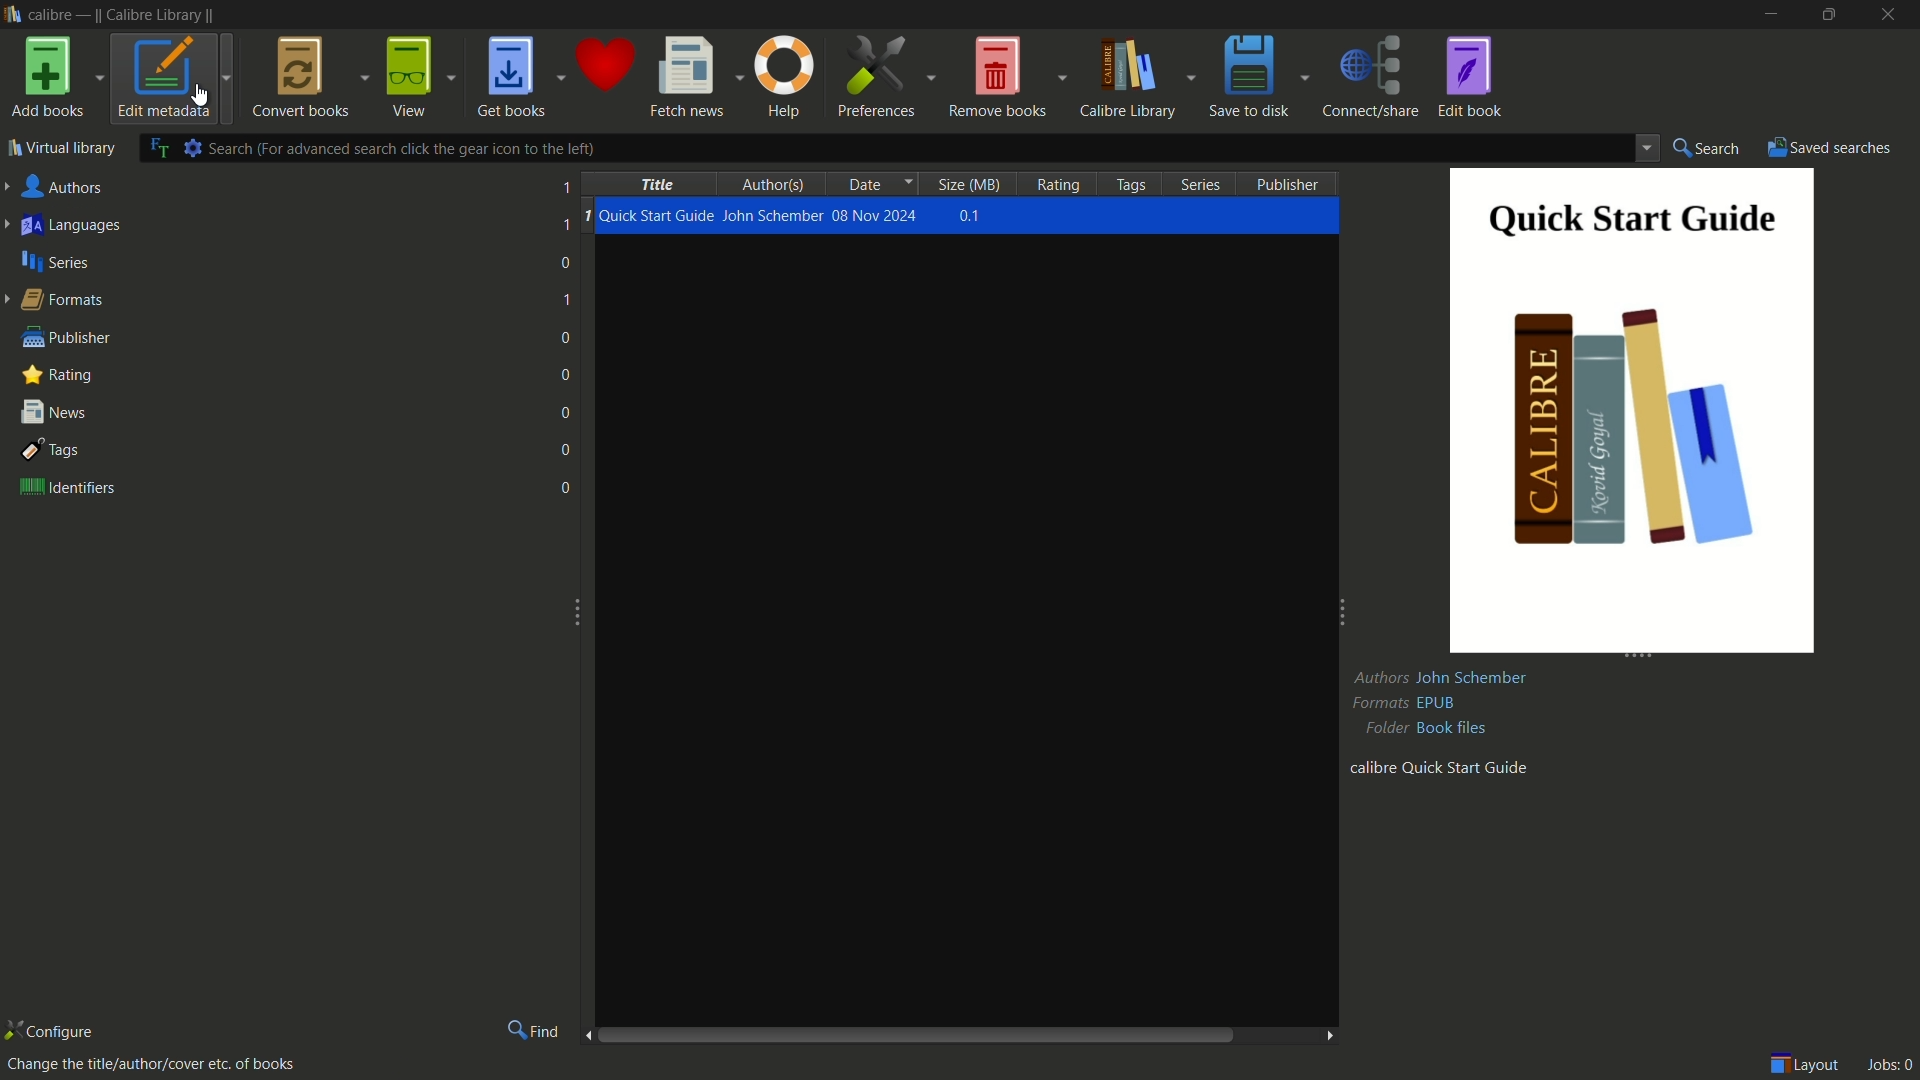 This screenshot has width=1920, height=1080. I want to click on donate to calibre support, so click(607, 77).